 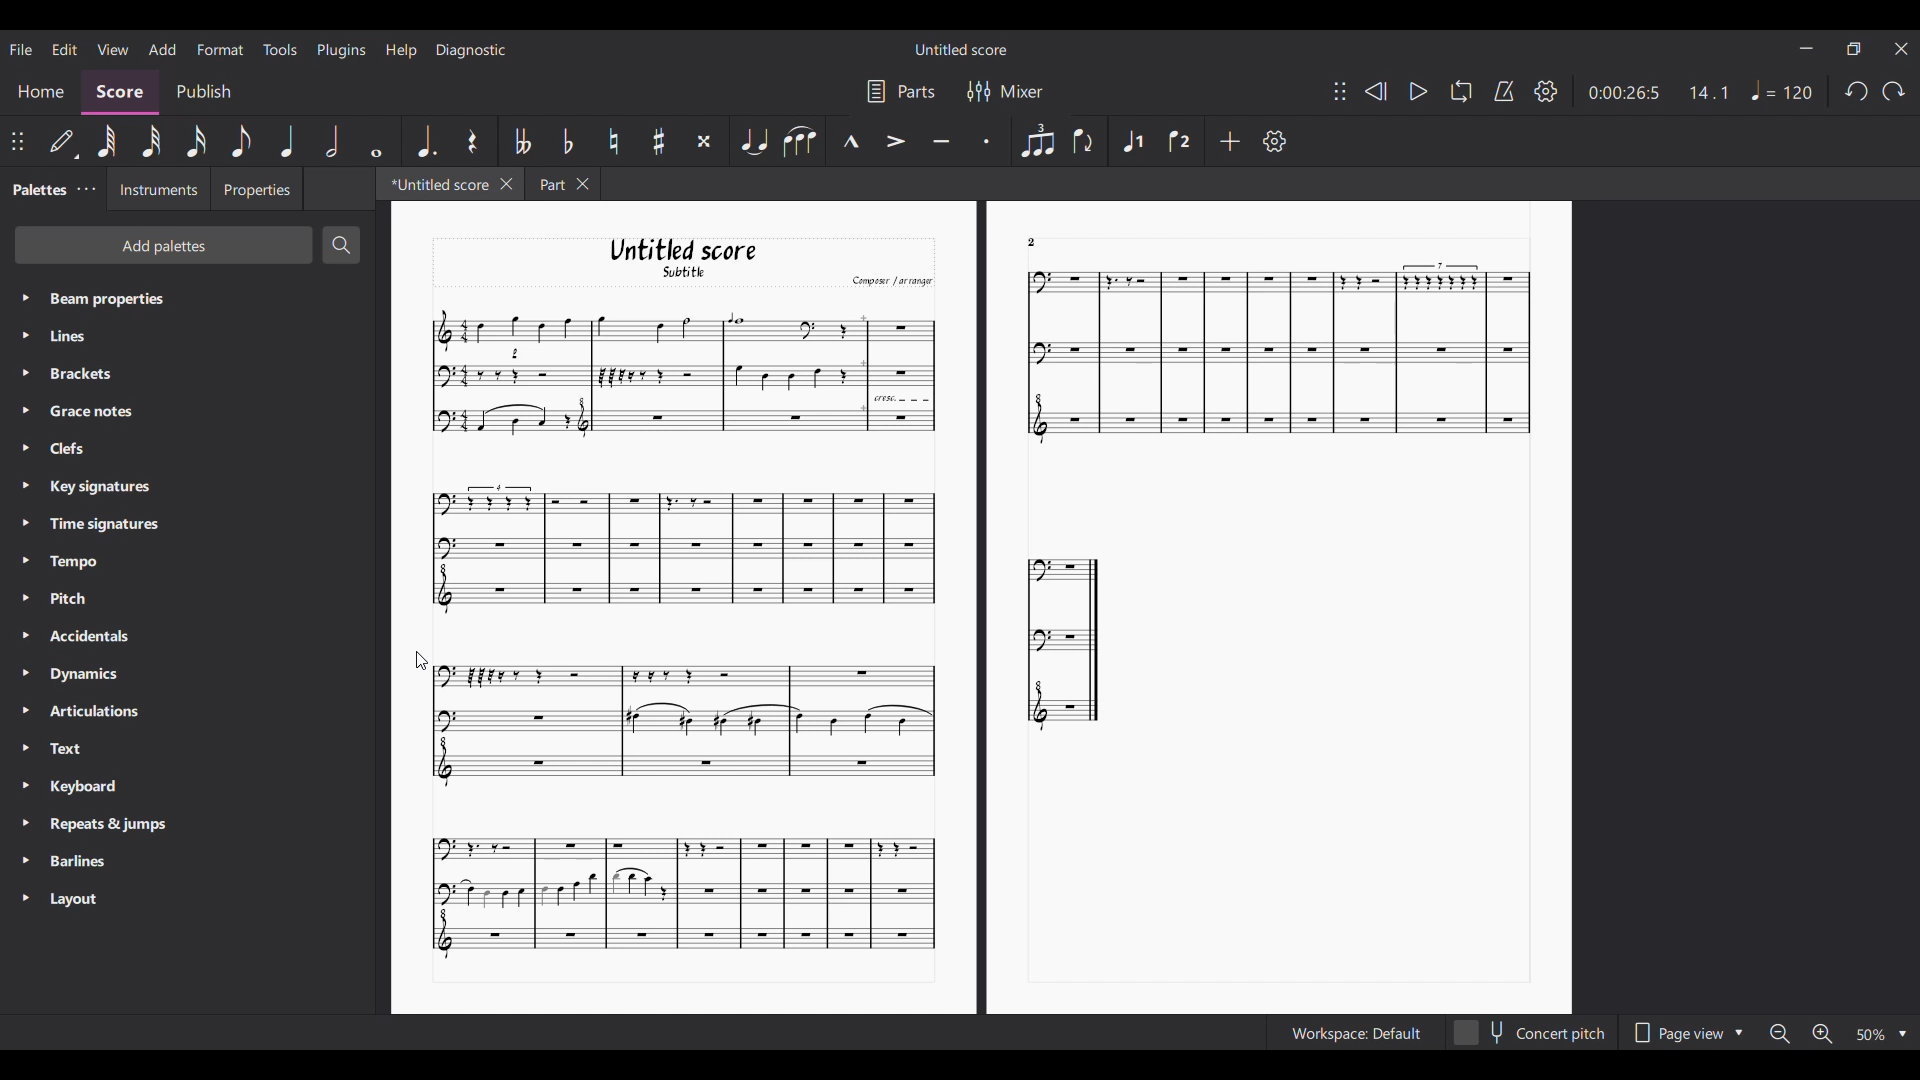 What do you see at coordinates (681, 550) in the screenshot?
I see `Graph` at bounding box center [681, 550].